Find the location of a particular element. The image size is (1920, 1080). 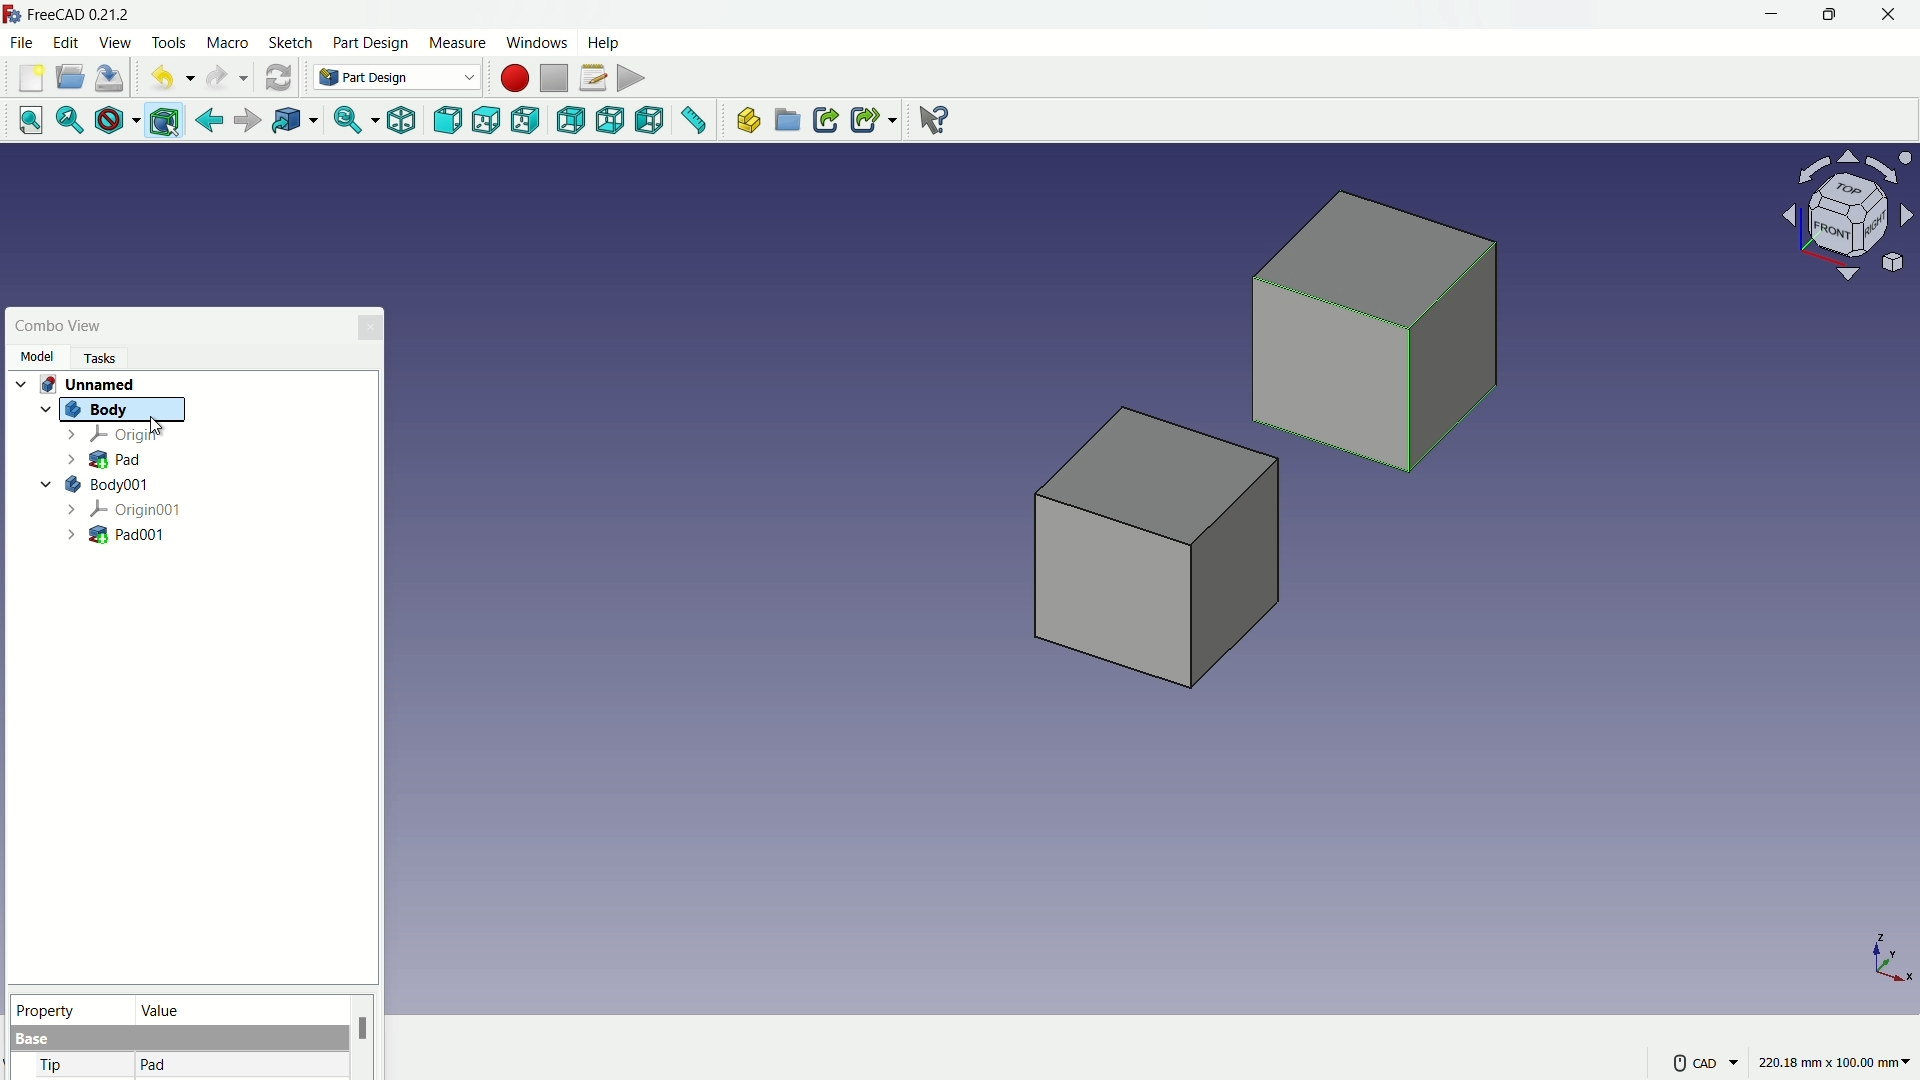

preset viewpoint is located at coordinates (1854, 225).